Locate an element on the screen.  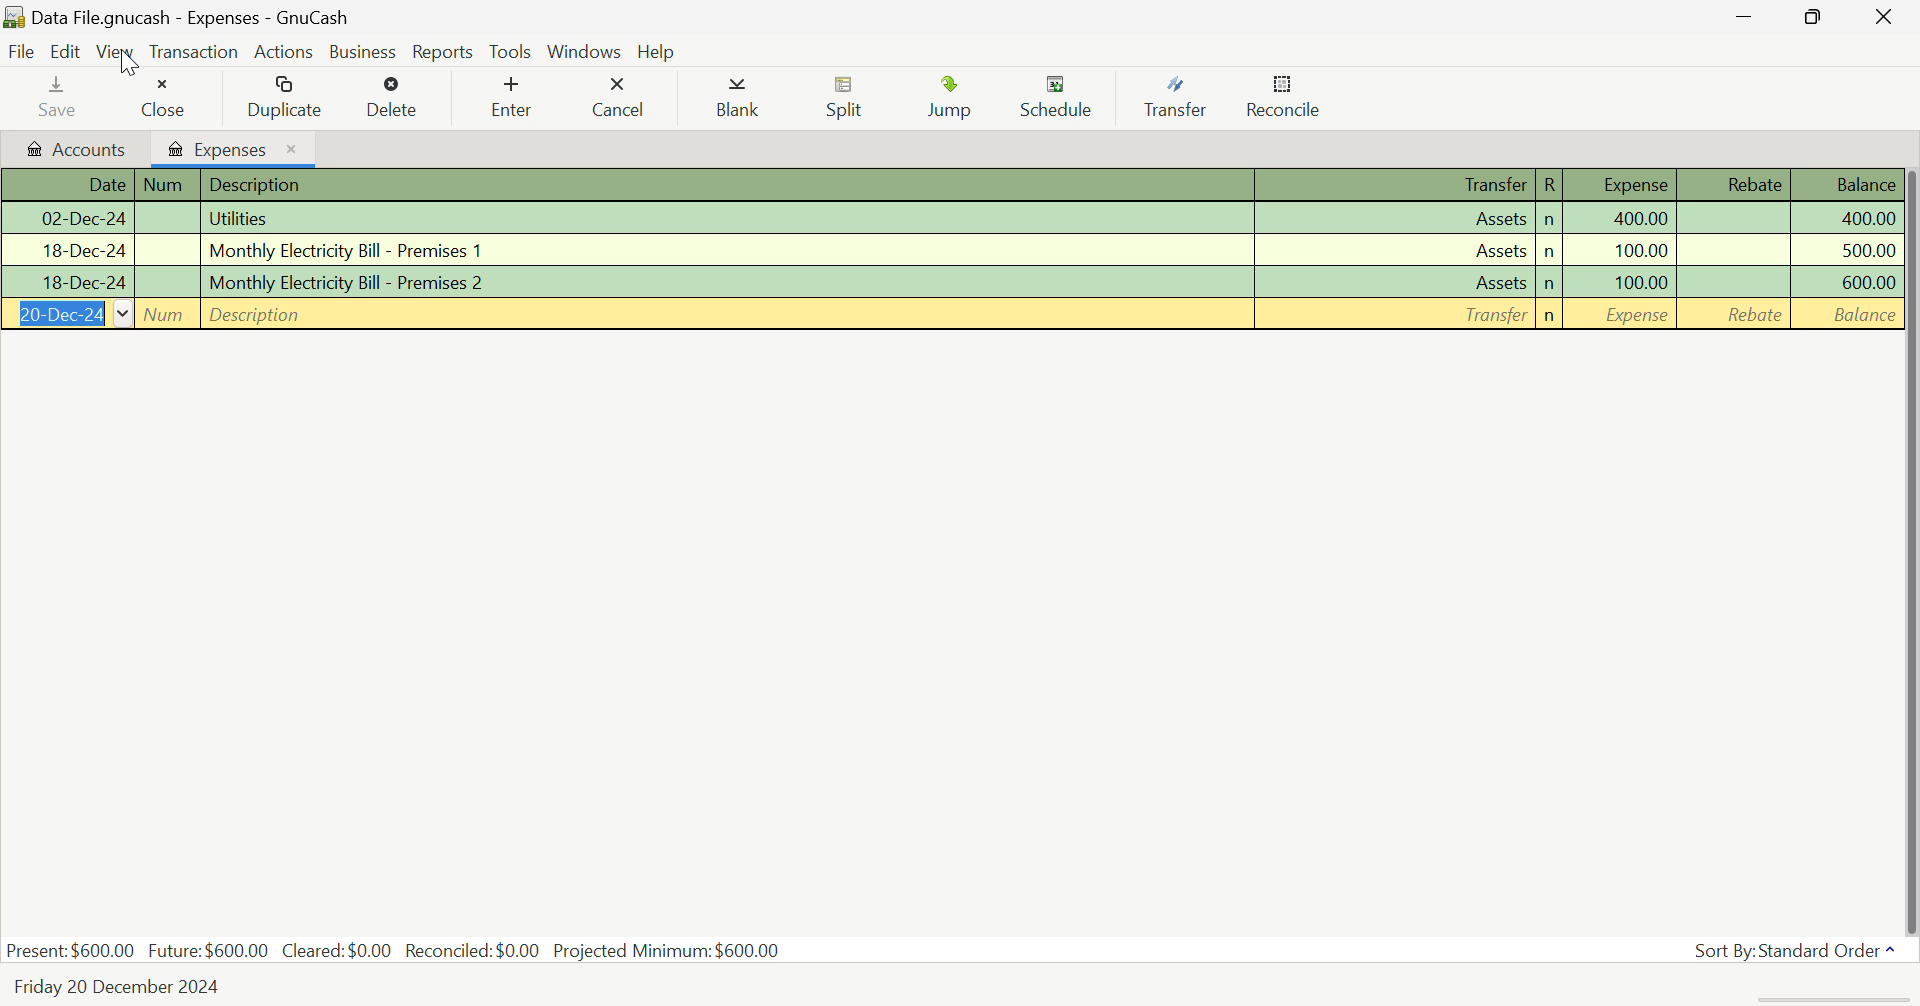
Blank is located at coordinates (738, 100).